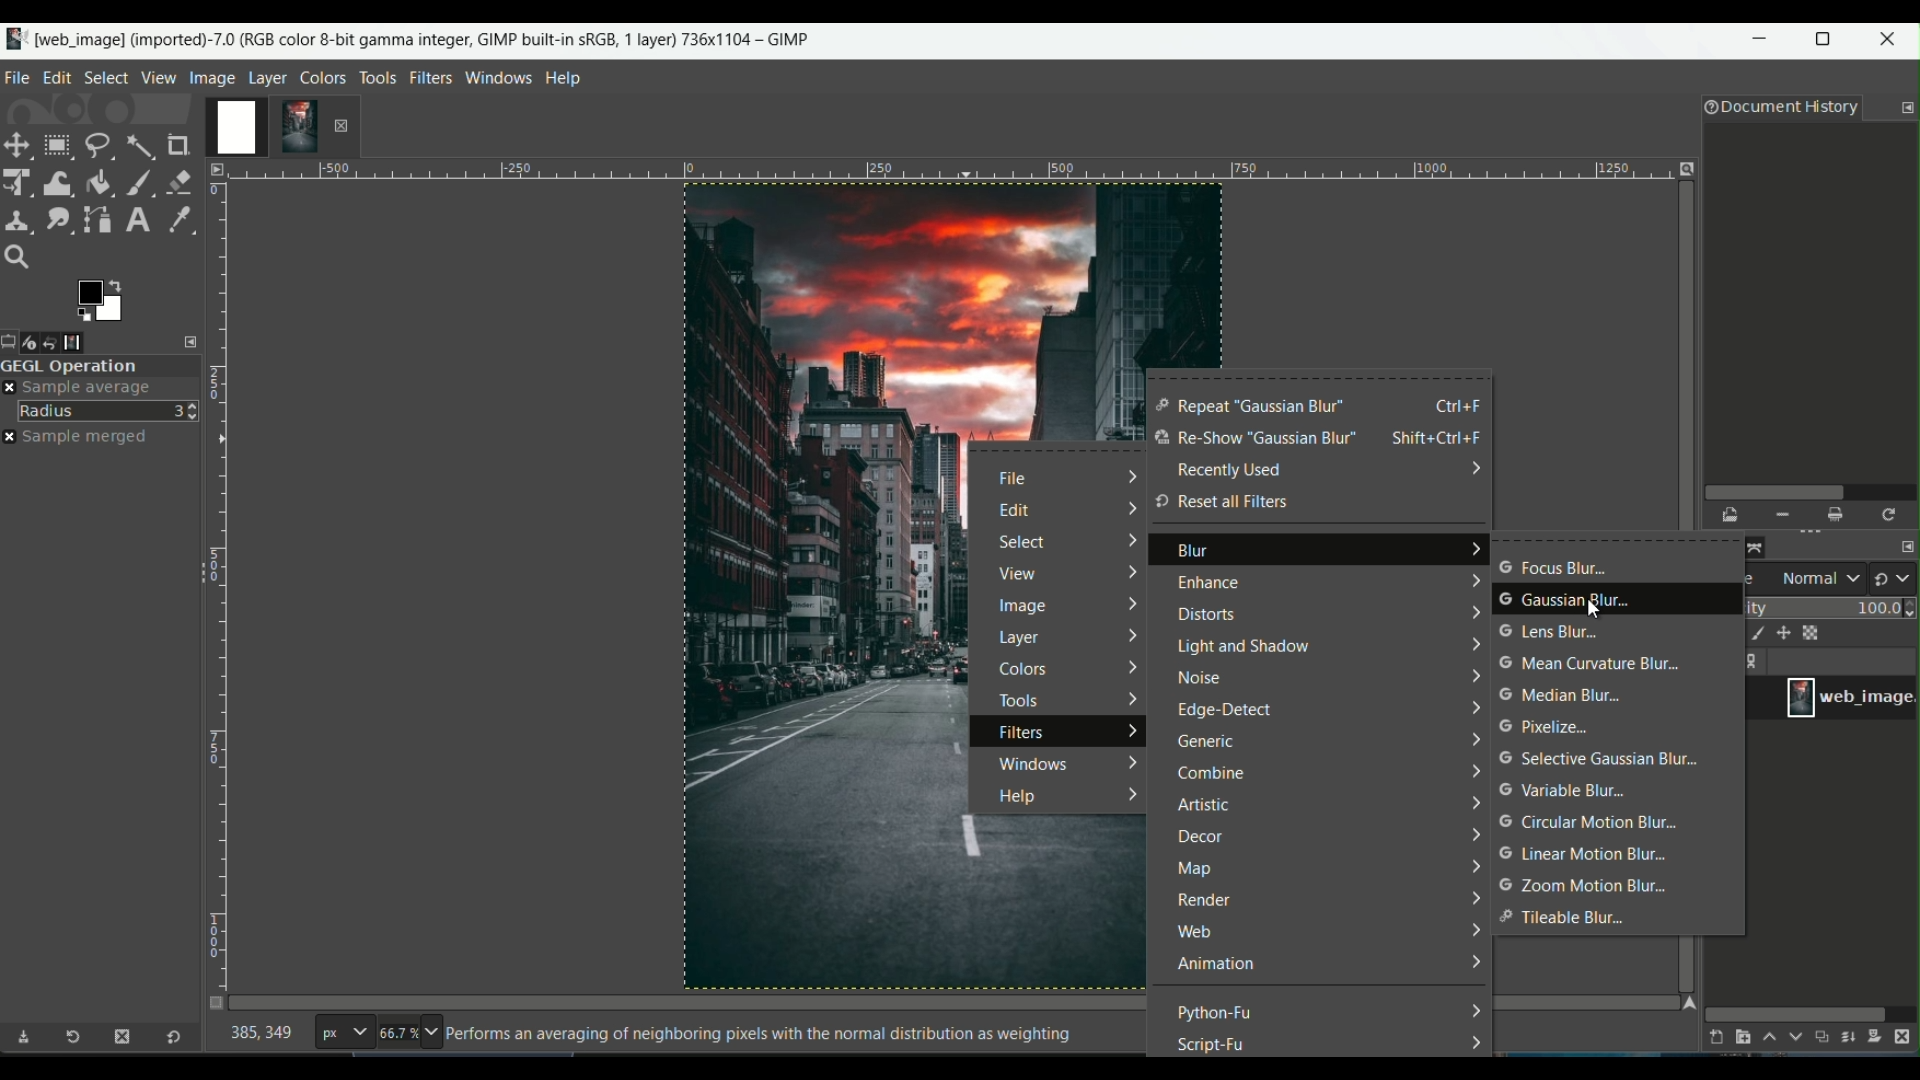  What do you see at coordinates (341, 125) in the screenshot?
I see `remove image` at bounding box center [341, 125].